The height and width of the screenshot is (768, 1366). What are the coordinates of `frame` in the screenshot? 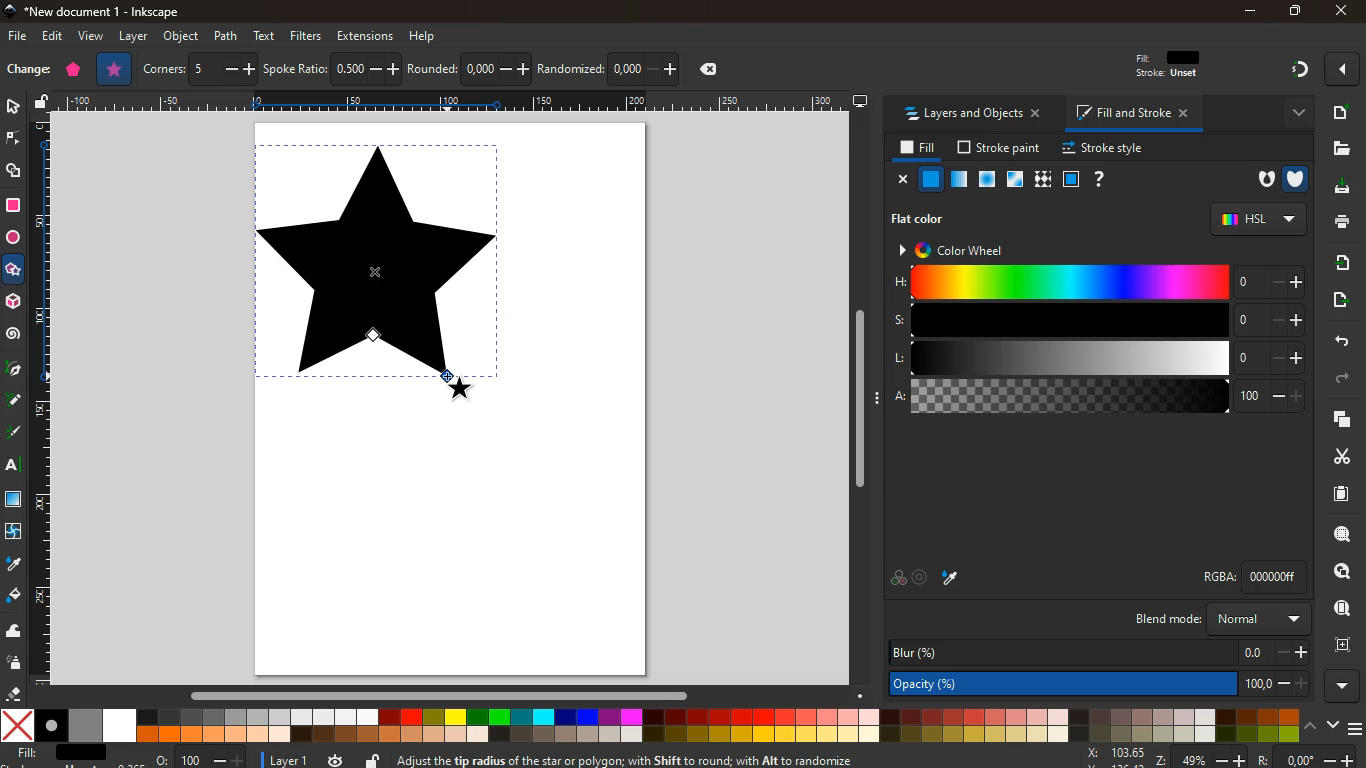 It's located at (1070, 178).